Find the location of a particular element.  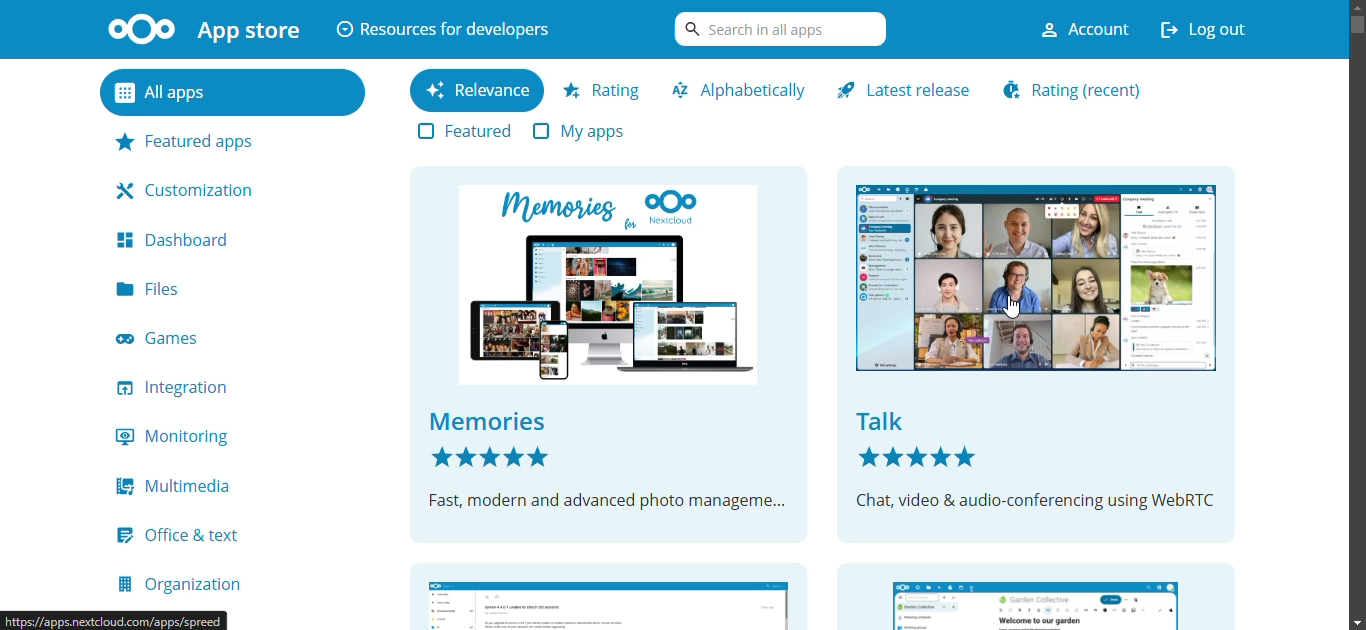

integration is located at coordinates (182, 388).